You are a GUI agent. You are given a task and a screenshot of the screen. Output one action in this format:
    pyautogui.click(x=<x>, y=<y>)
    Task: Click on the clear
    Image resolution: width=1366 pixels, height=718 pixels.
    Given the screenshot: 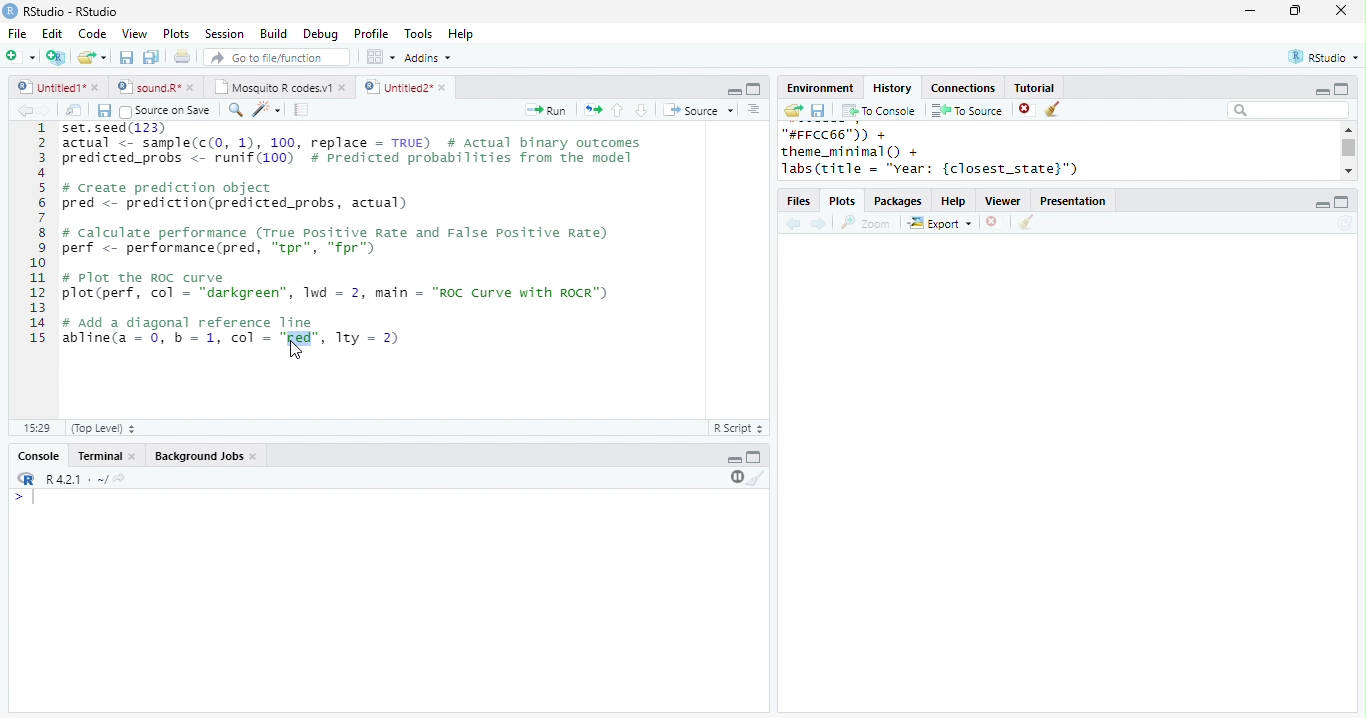 What is the action you would take?
    pyautogui.click(x=1054, y=110)
    